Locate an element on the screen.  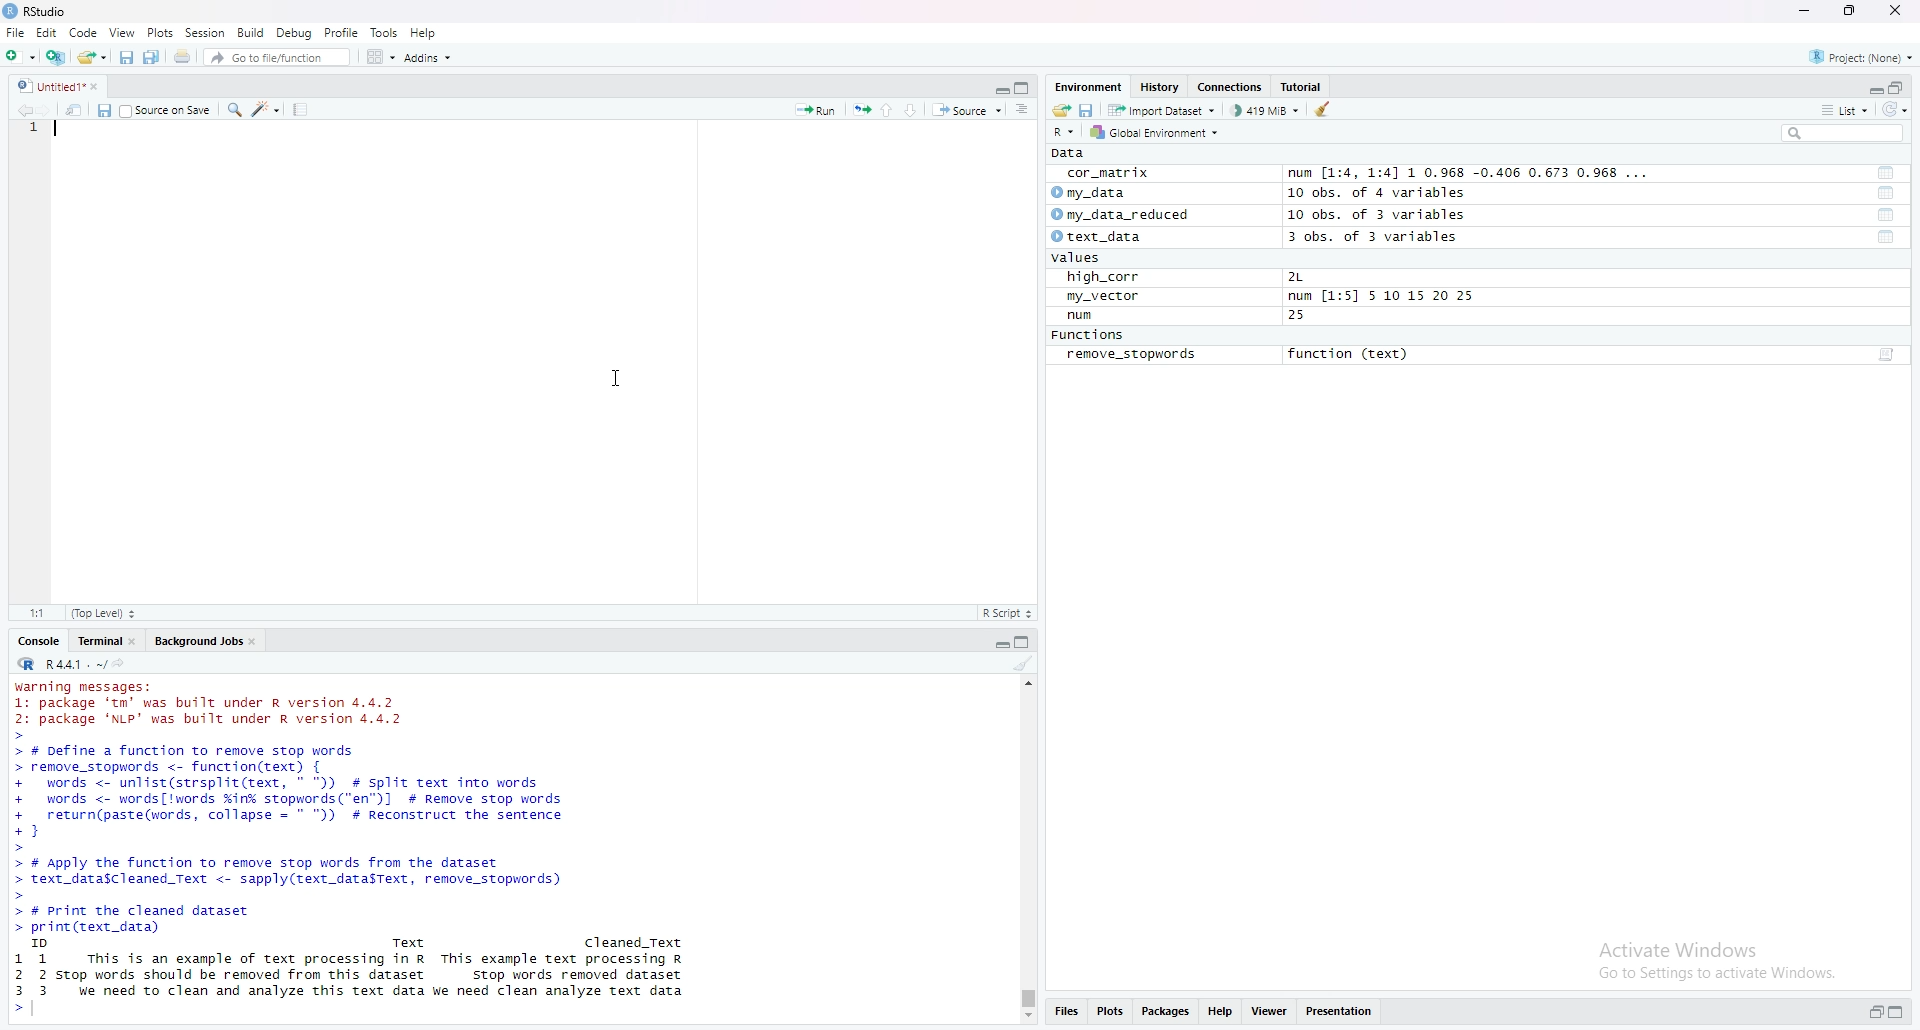
Help is located at coordinates (424, 32).